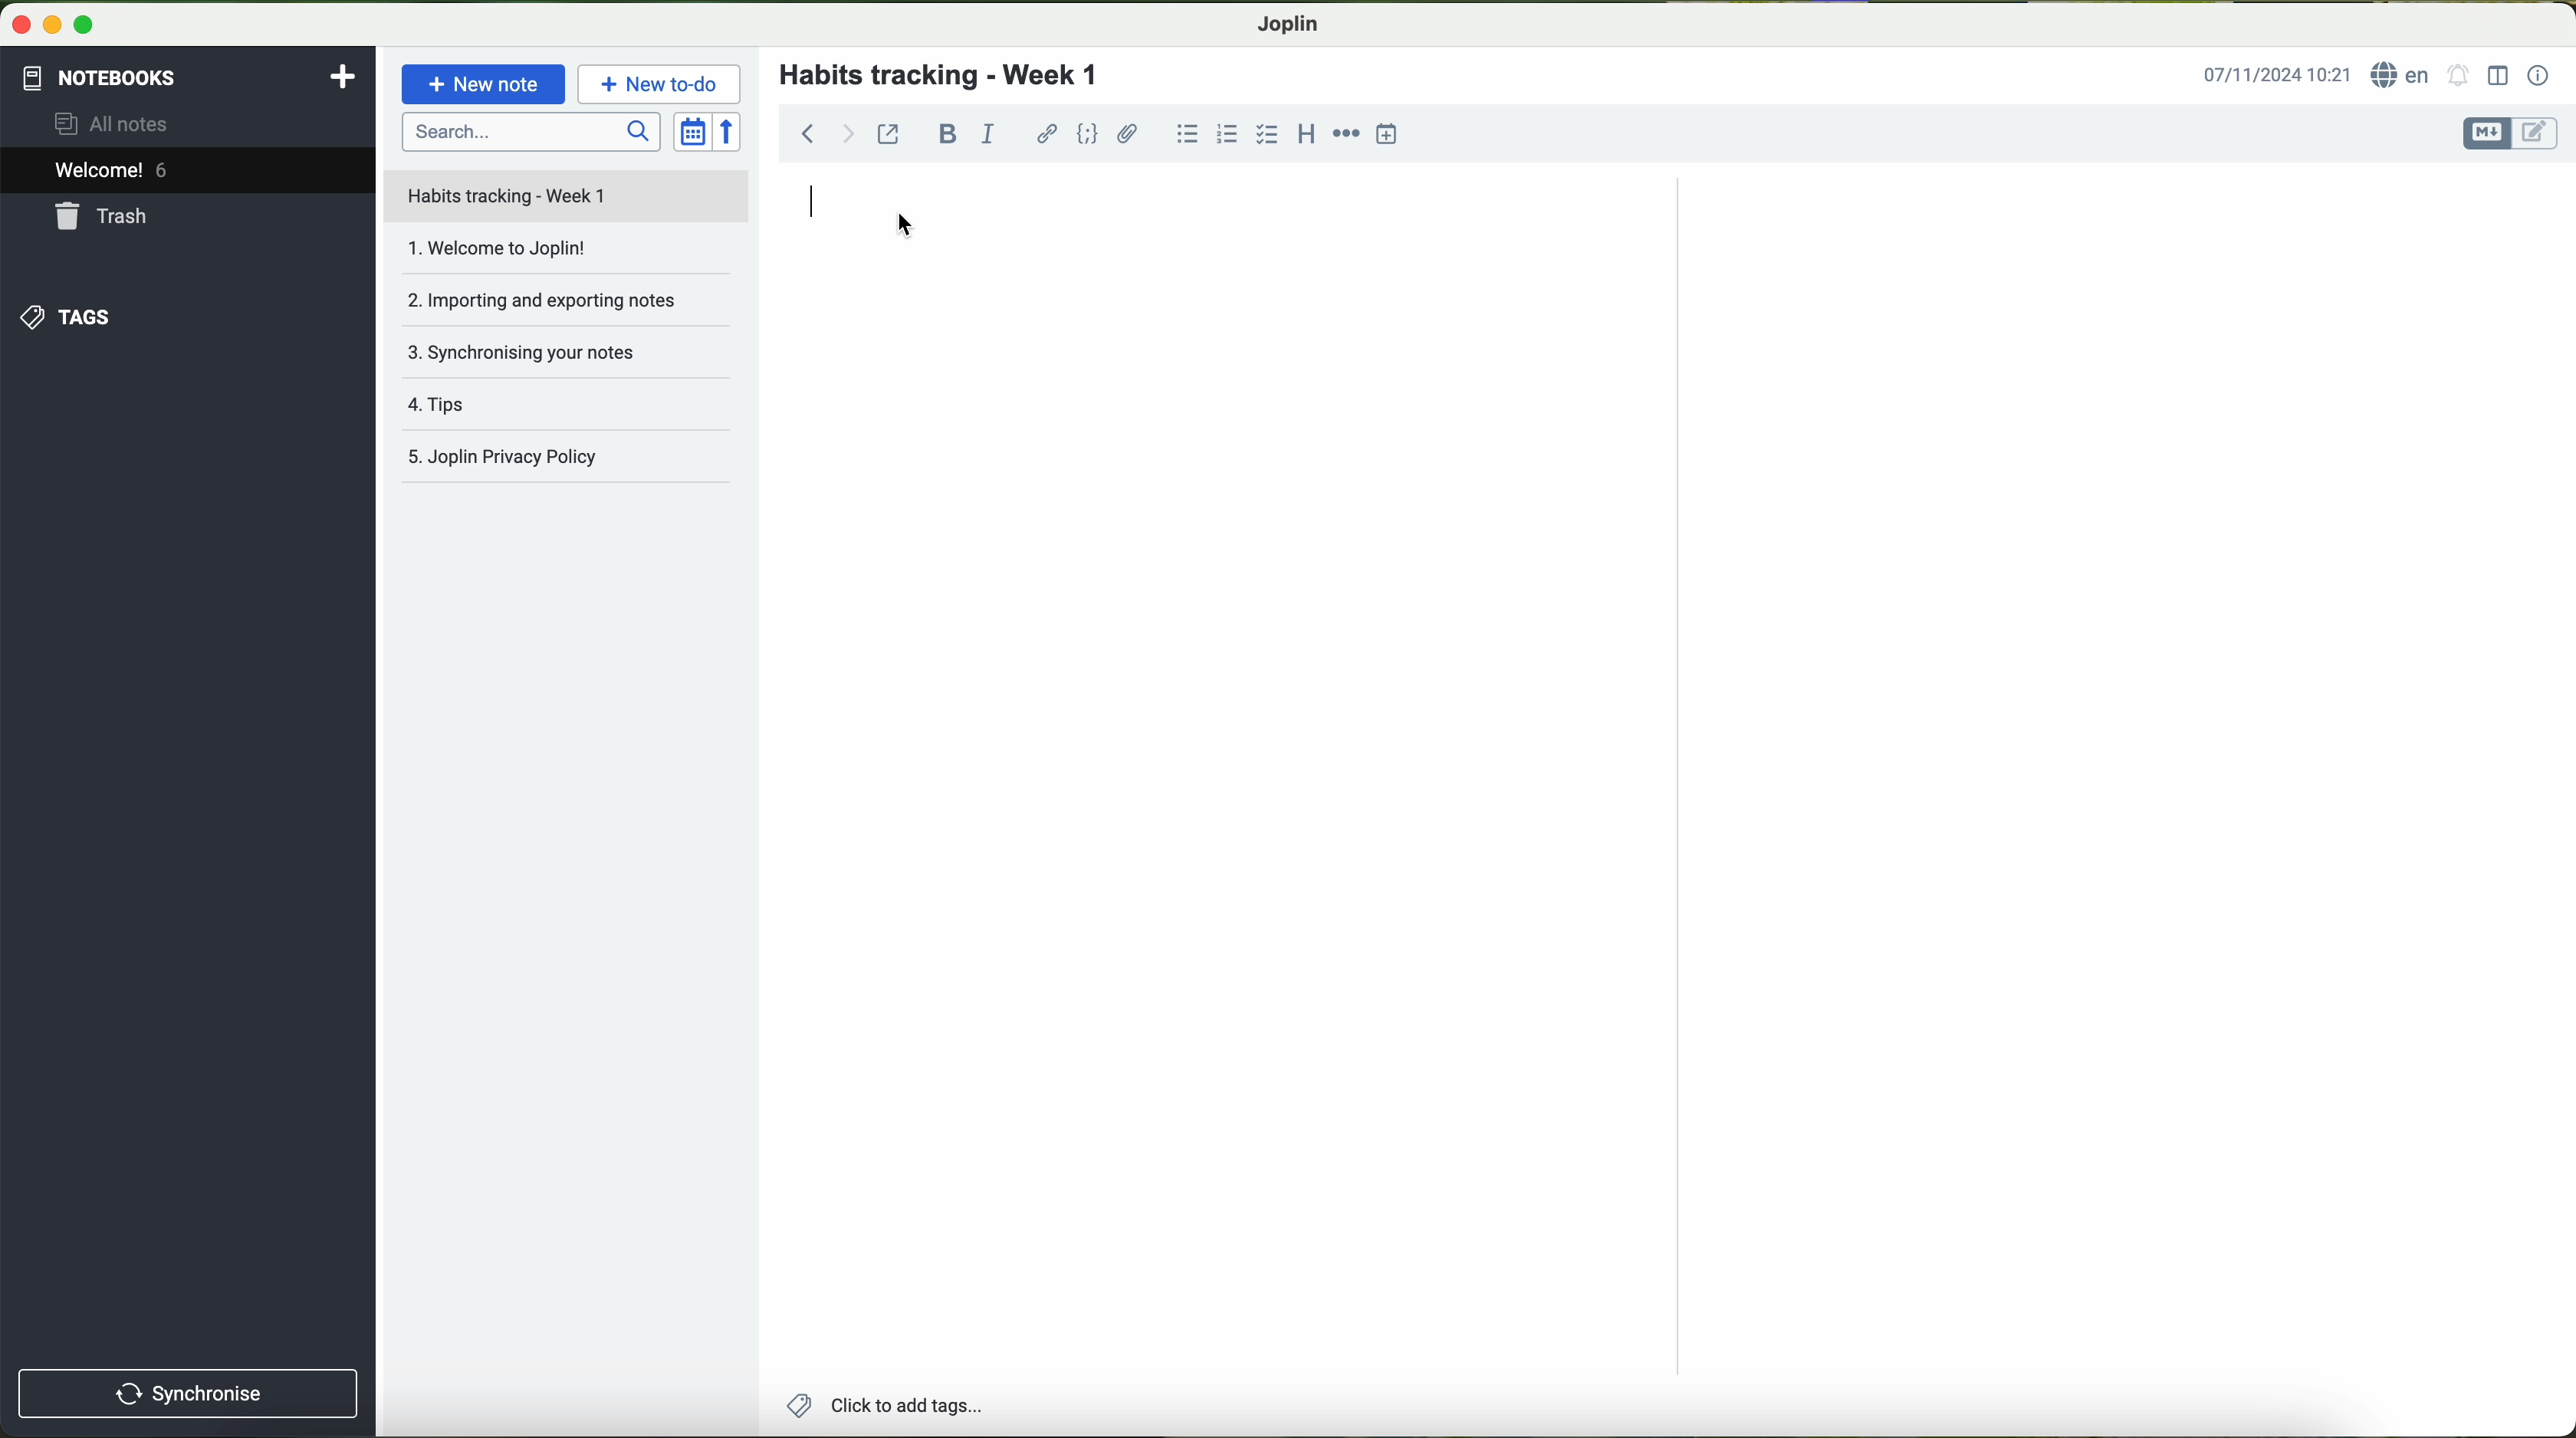 Image resolution: width=2576 pixels, height=1438 pixels. What do you see at coordinates (564, 307) in the screenshot?
I see `importing and exporting notes` at bounding box center [564, 307].